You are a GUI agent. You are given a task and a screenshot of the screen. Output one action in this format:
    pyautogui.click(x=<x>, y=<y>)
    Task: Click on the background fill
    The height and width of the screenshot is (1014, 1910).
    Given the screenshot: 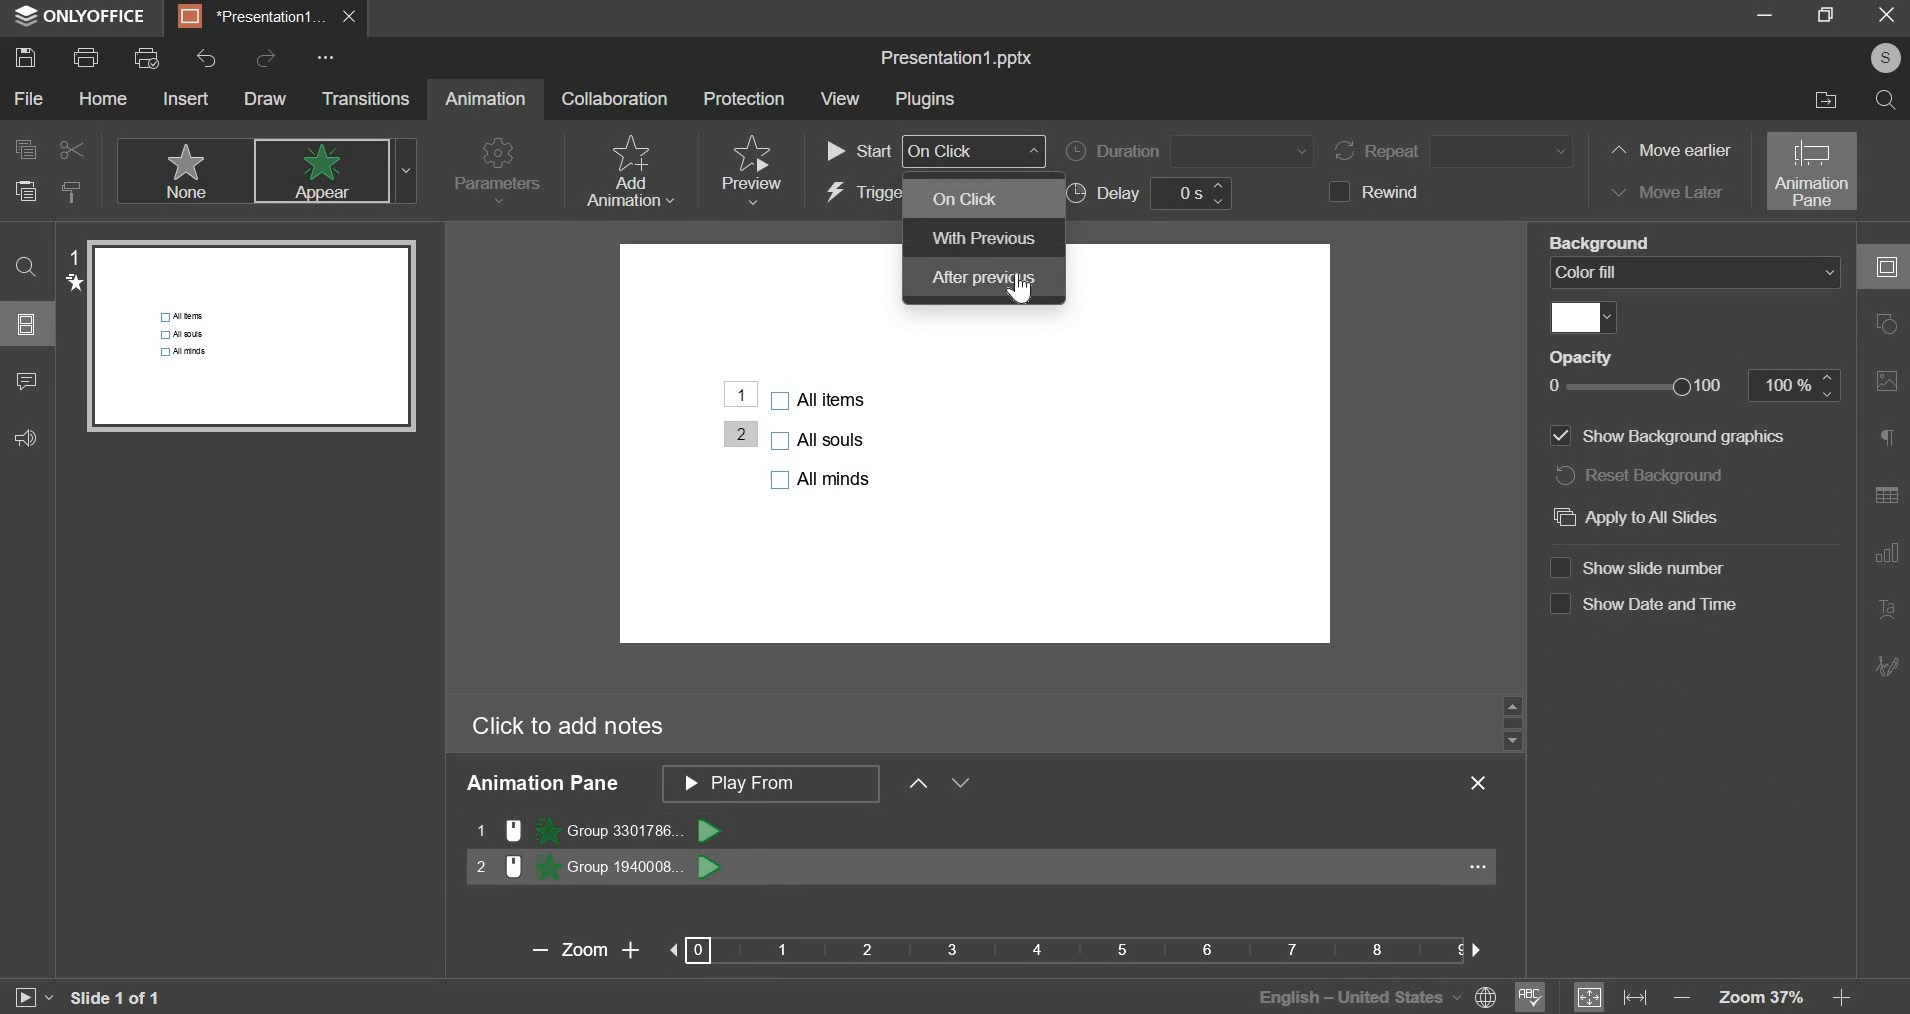 What is the action you would take?
    pyautogui.click(x=1698, y=272)
    